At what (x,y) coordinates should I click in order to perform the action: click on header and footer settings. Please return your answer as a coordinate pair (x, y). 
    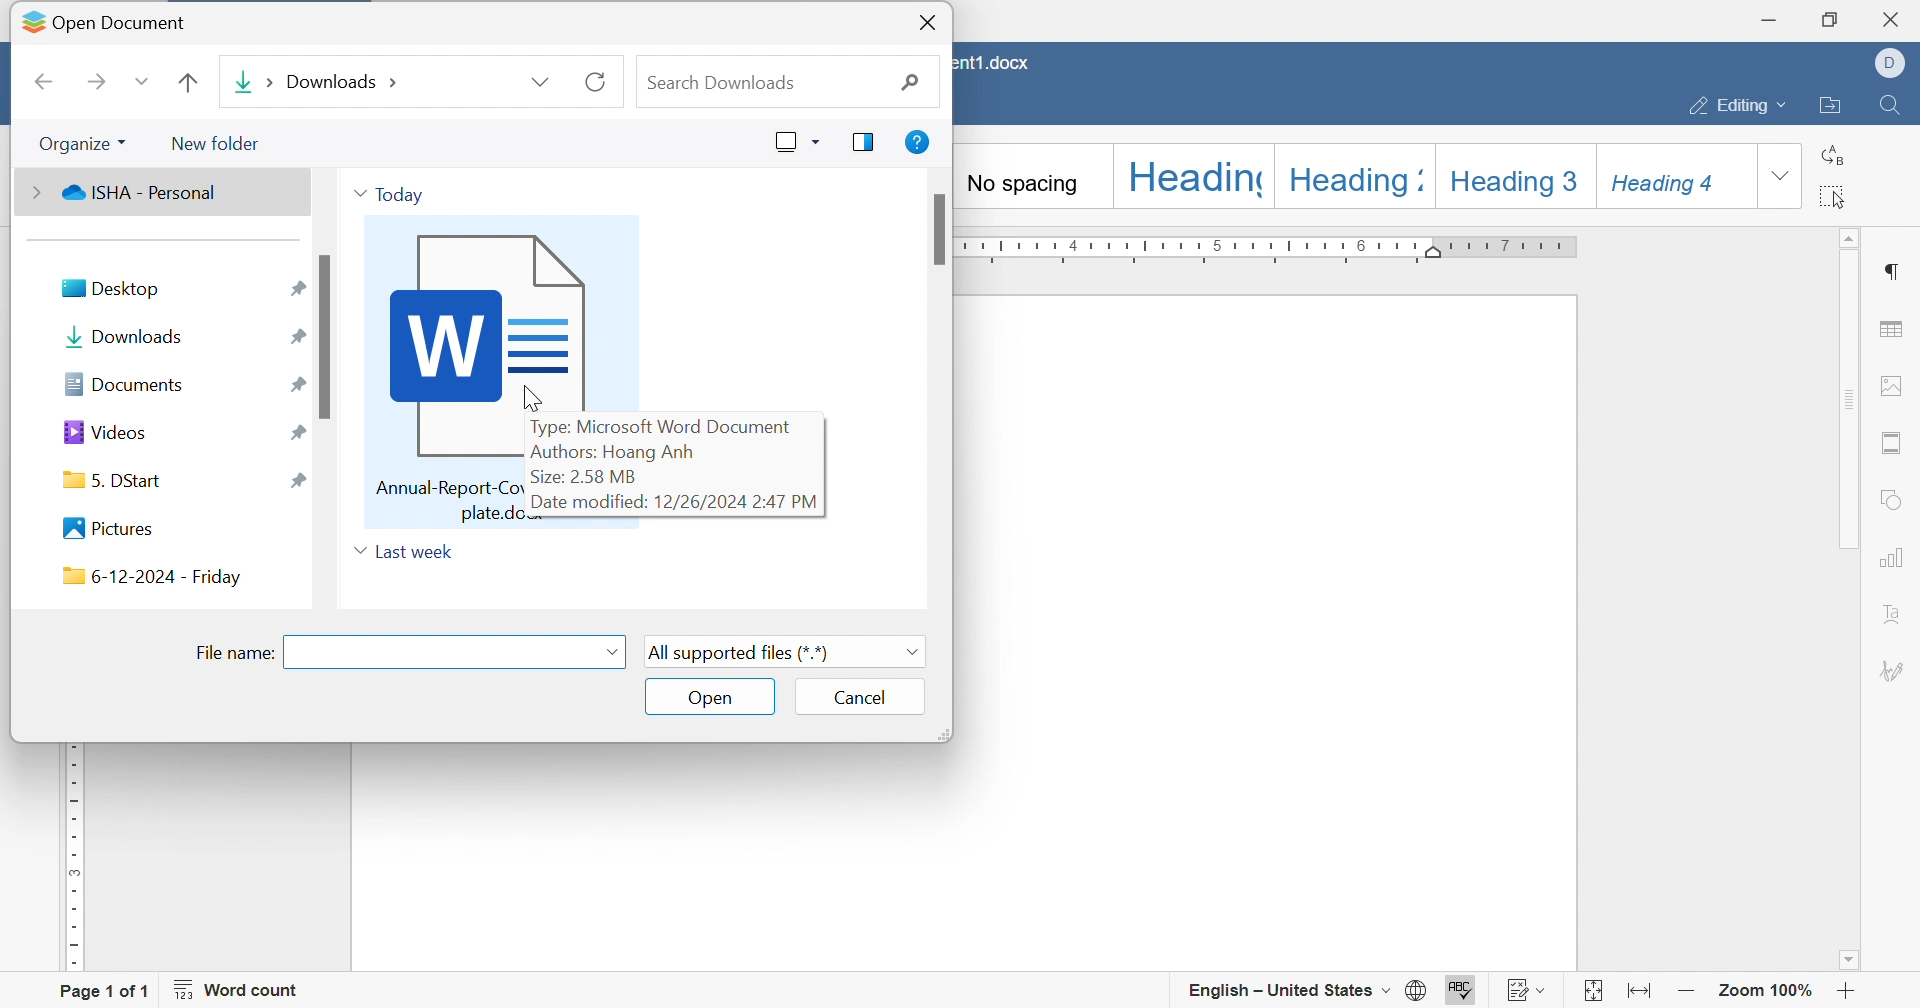
    Looking at the image, I should click on (1890, 441).